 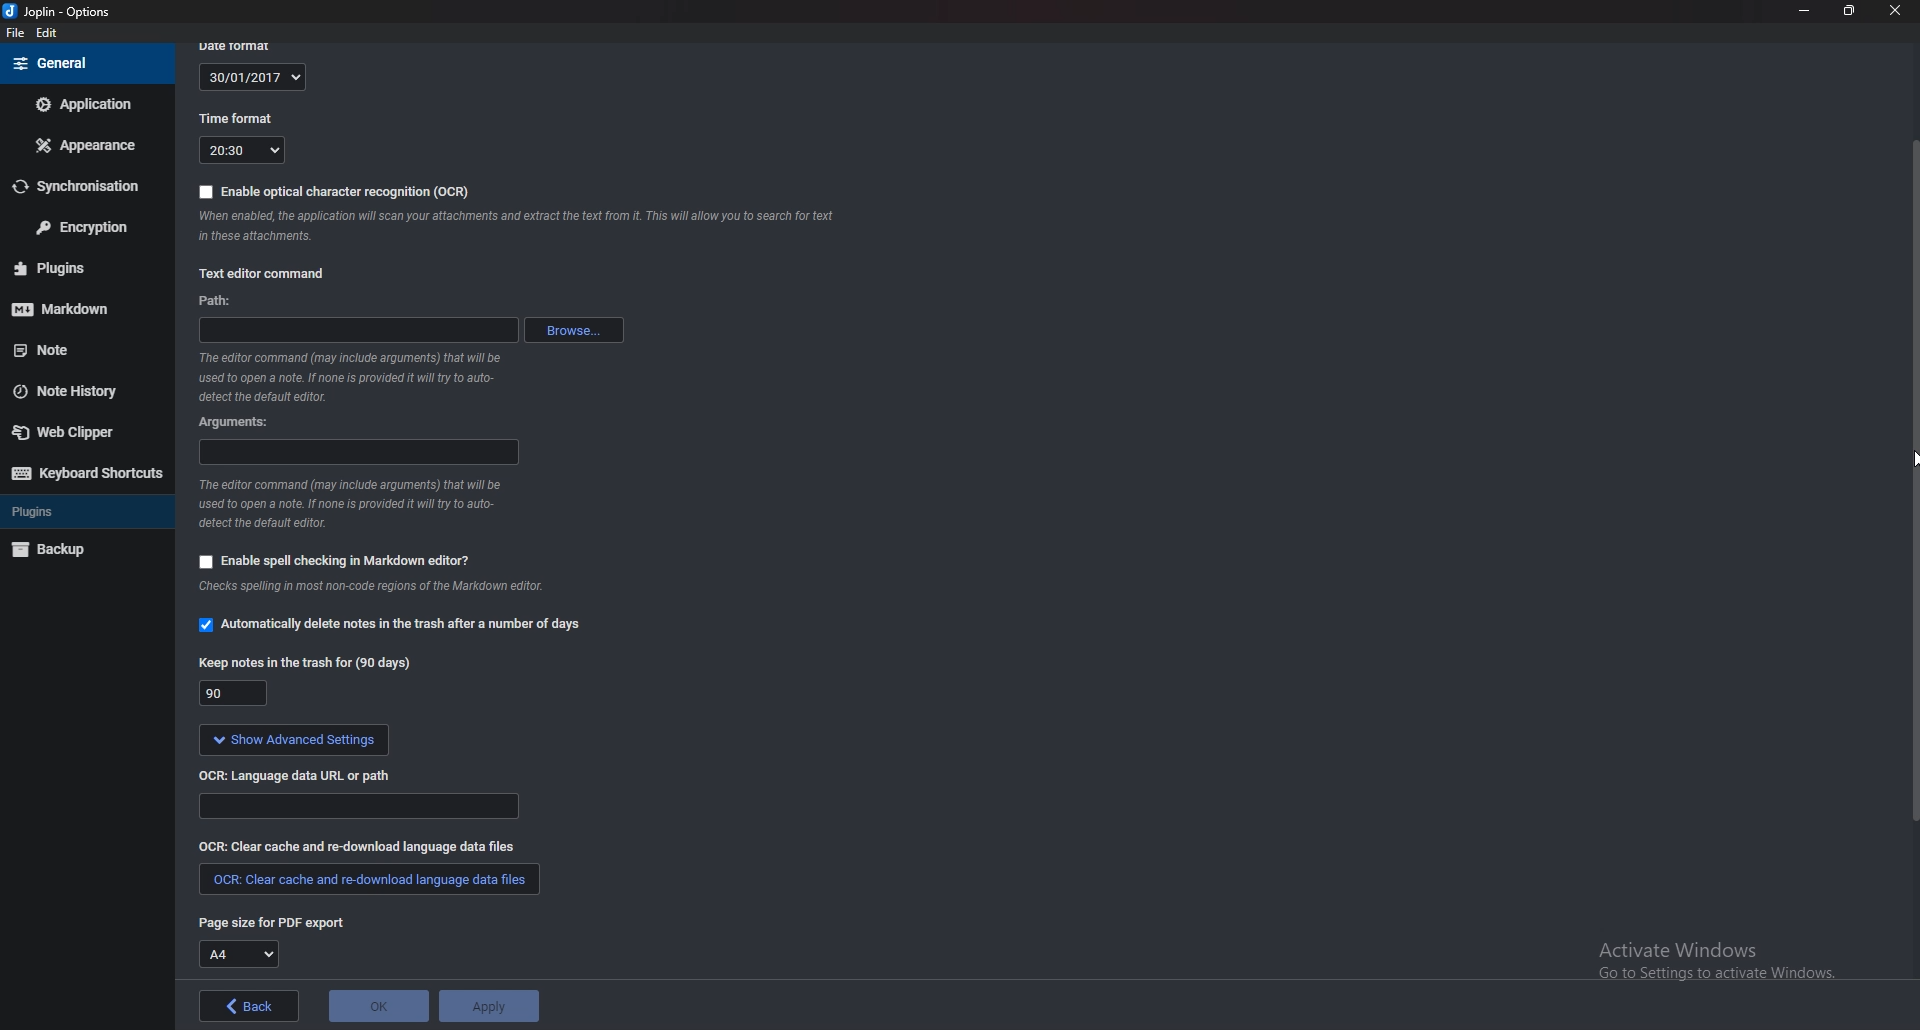 What do you see at coordinates (65, 12) in the screenshot?
I see `joplin` at bounding box center [65, 12].